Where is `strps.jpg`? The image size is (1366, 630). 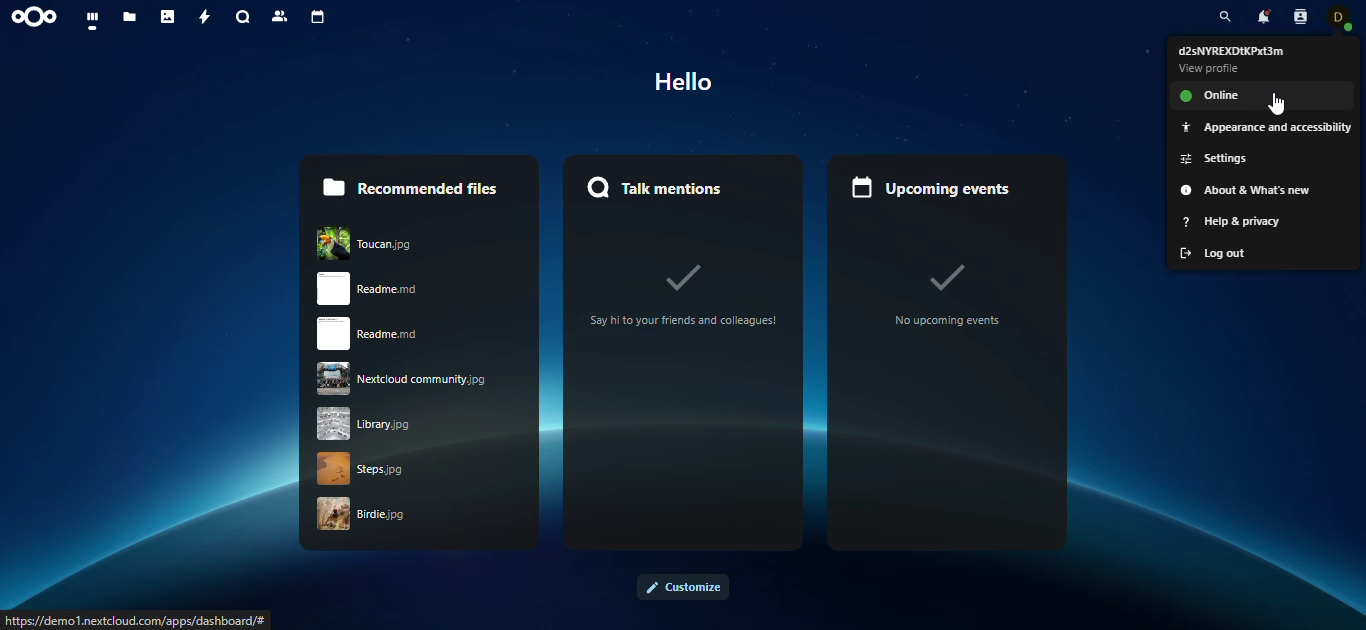 strps.jpg is located at coordinates (409, 468).